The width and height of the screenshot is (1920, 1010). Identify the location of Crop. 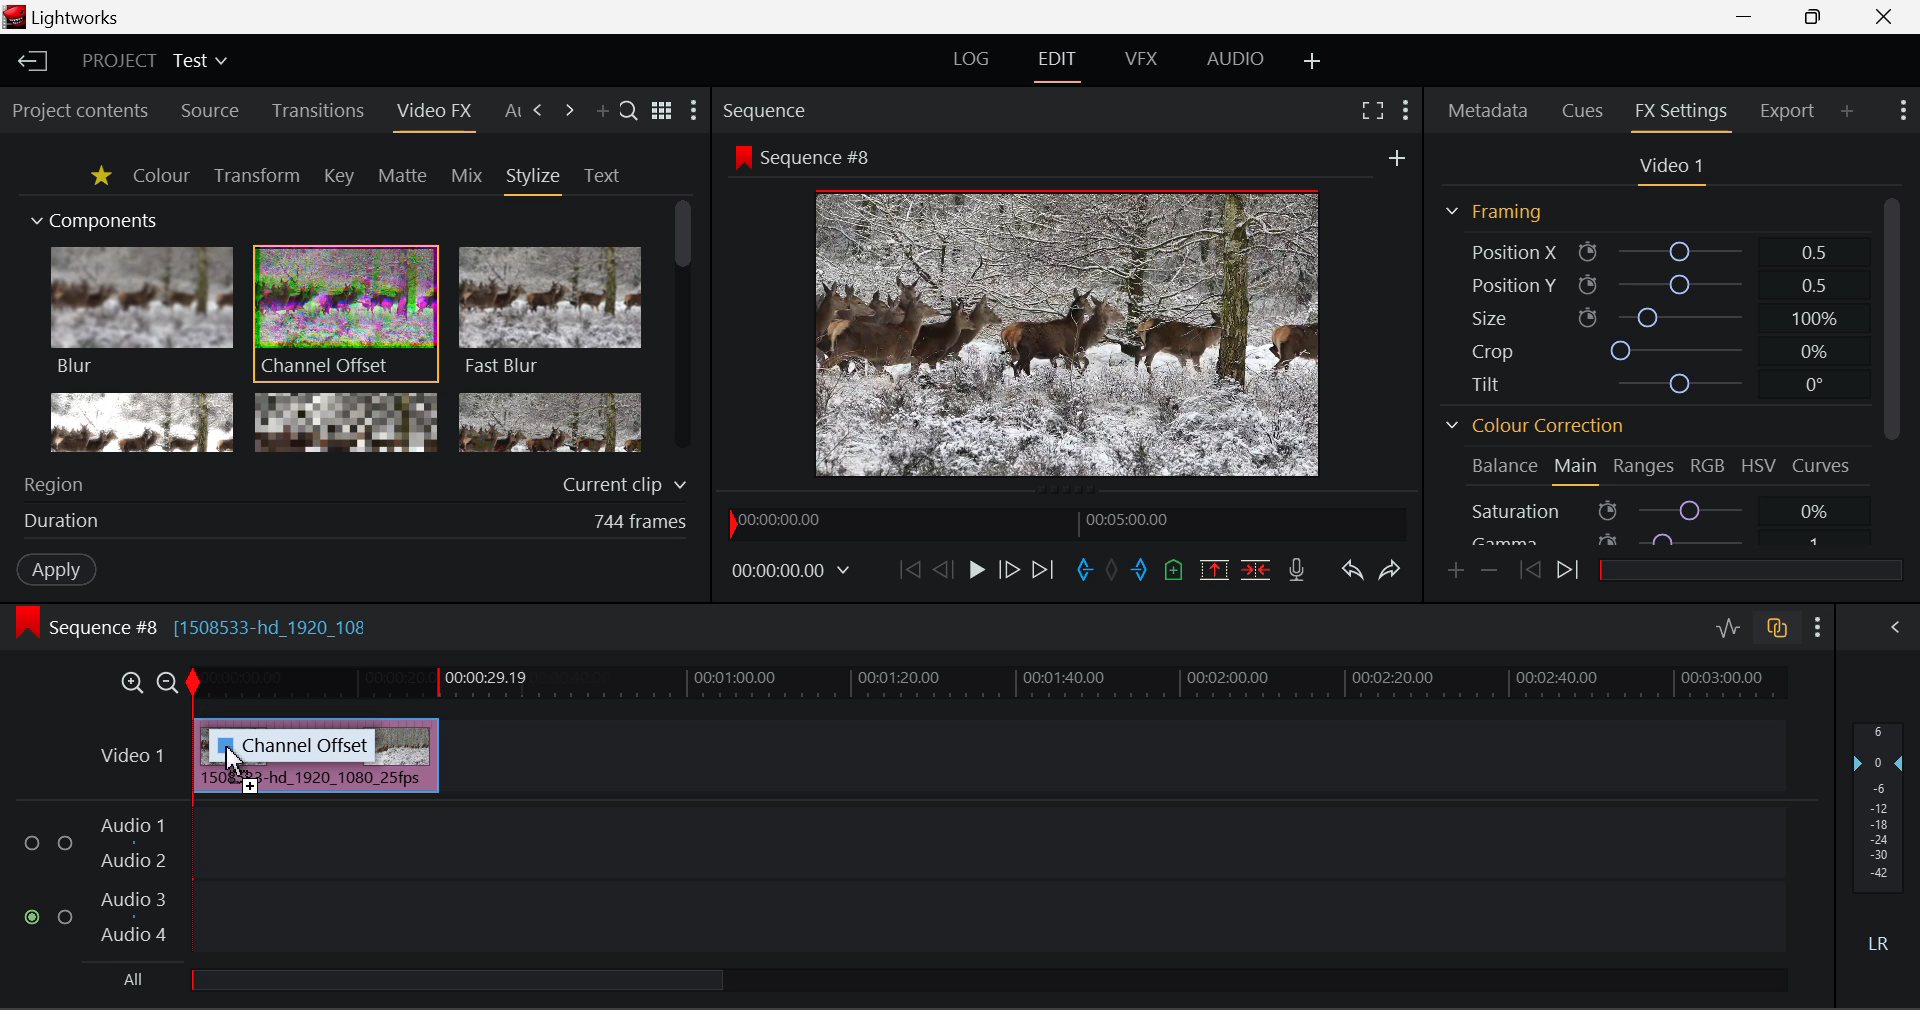
(1652, 350).